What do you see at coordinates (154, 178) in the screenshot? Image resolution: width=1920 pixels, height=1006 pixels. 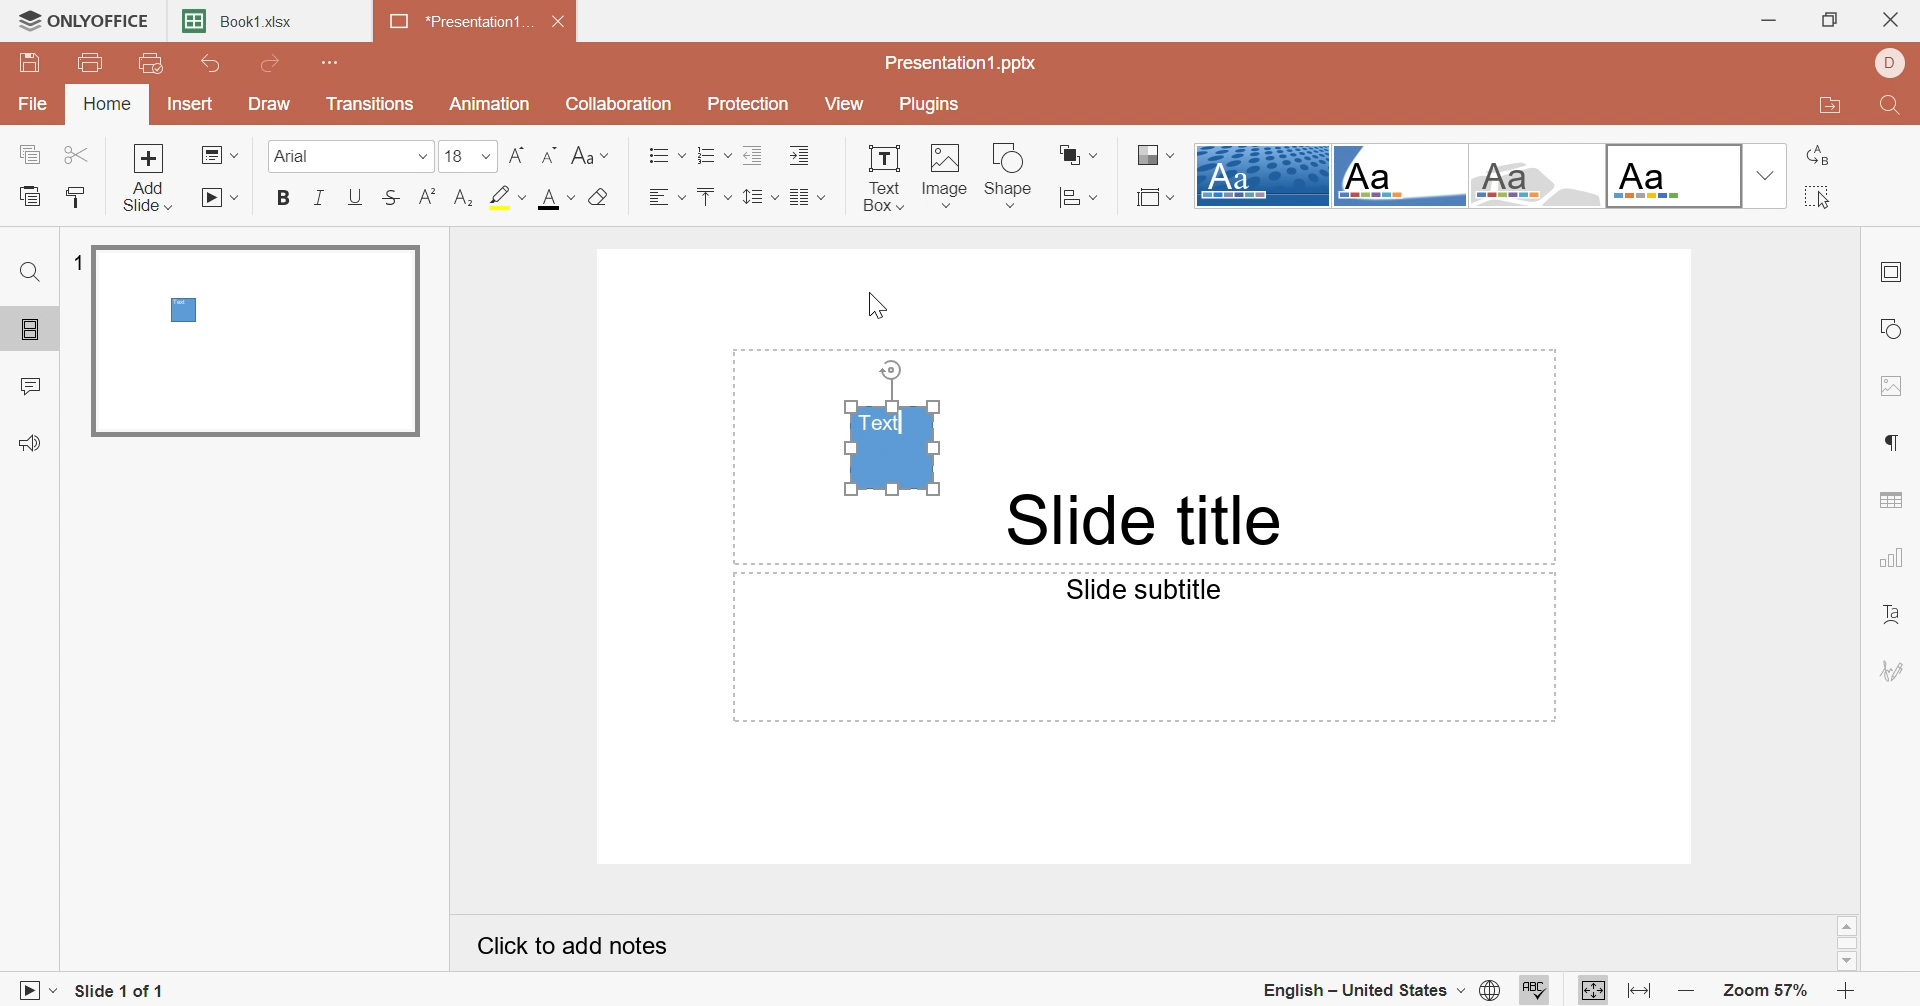 I see `Add slide` at bounding box center [154, 178].